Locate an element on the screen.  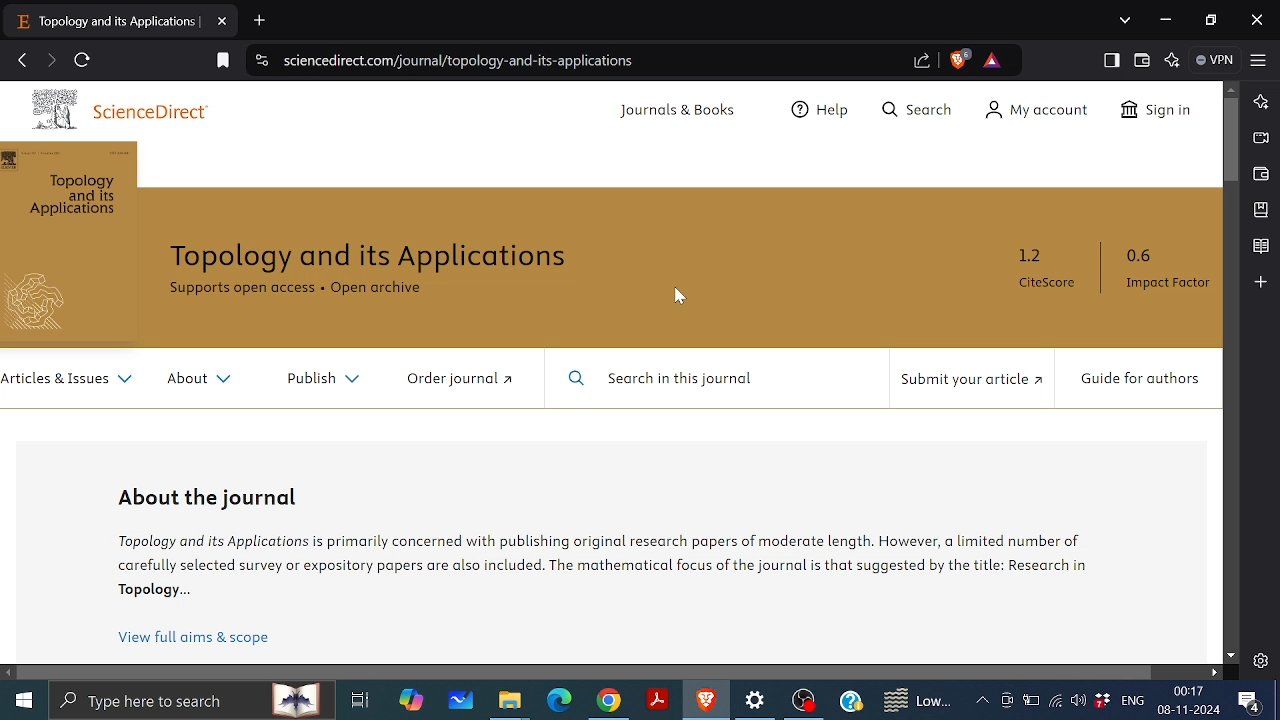
Show sidebar is located at coordinates (1112, 60).